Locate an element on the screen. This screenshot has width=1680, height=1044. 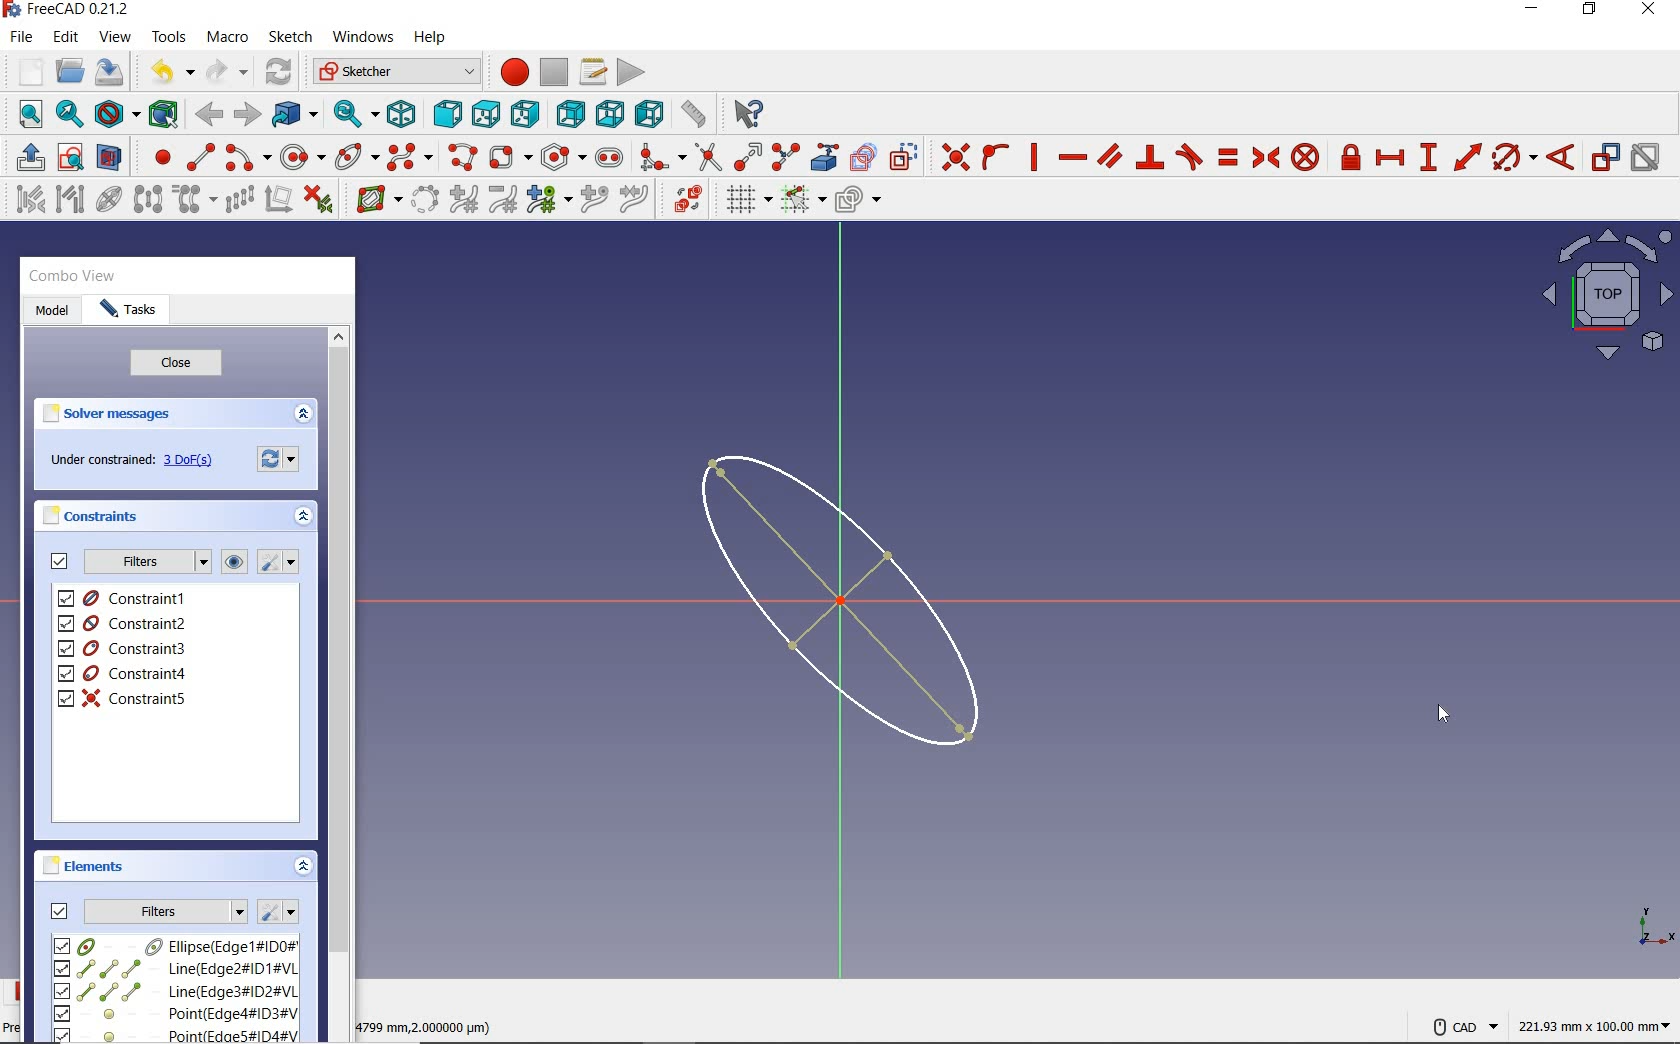
macro recording is located at coordinates (508, 71).